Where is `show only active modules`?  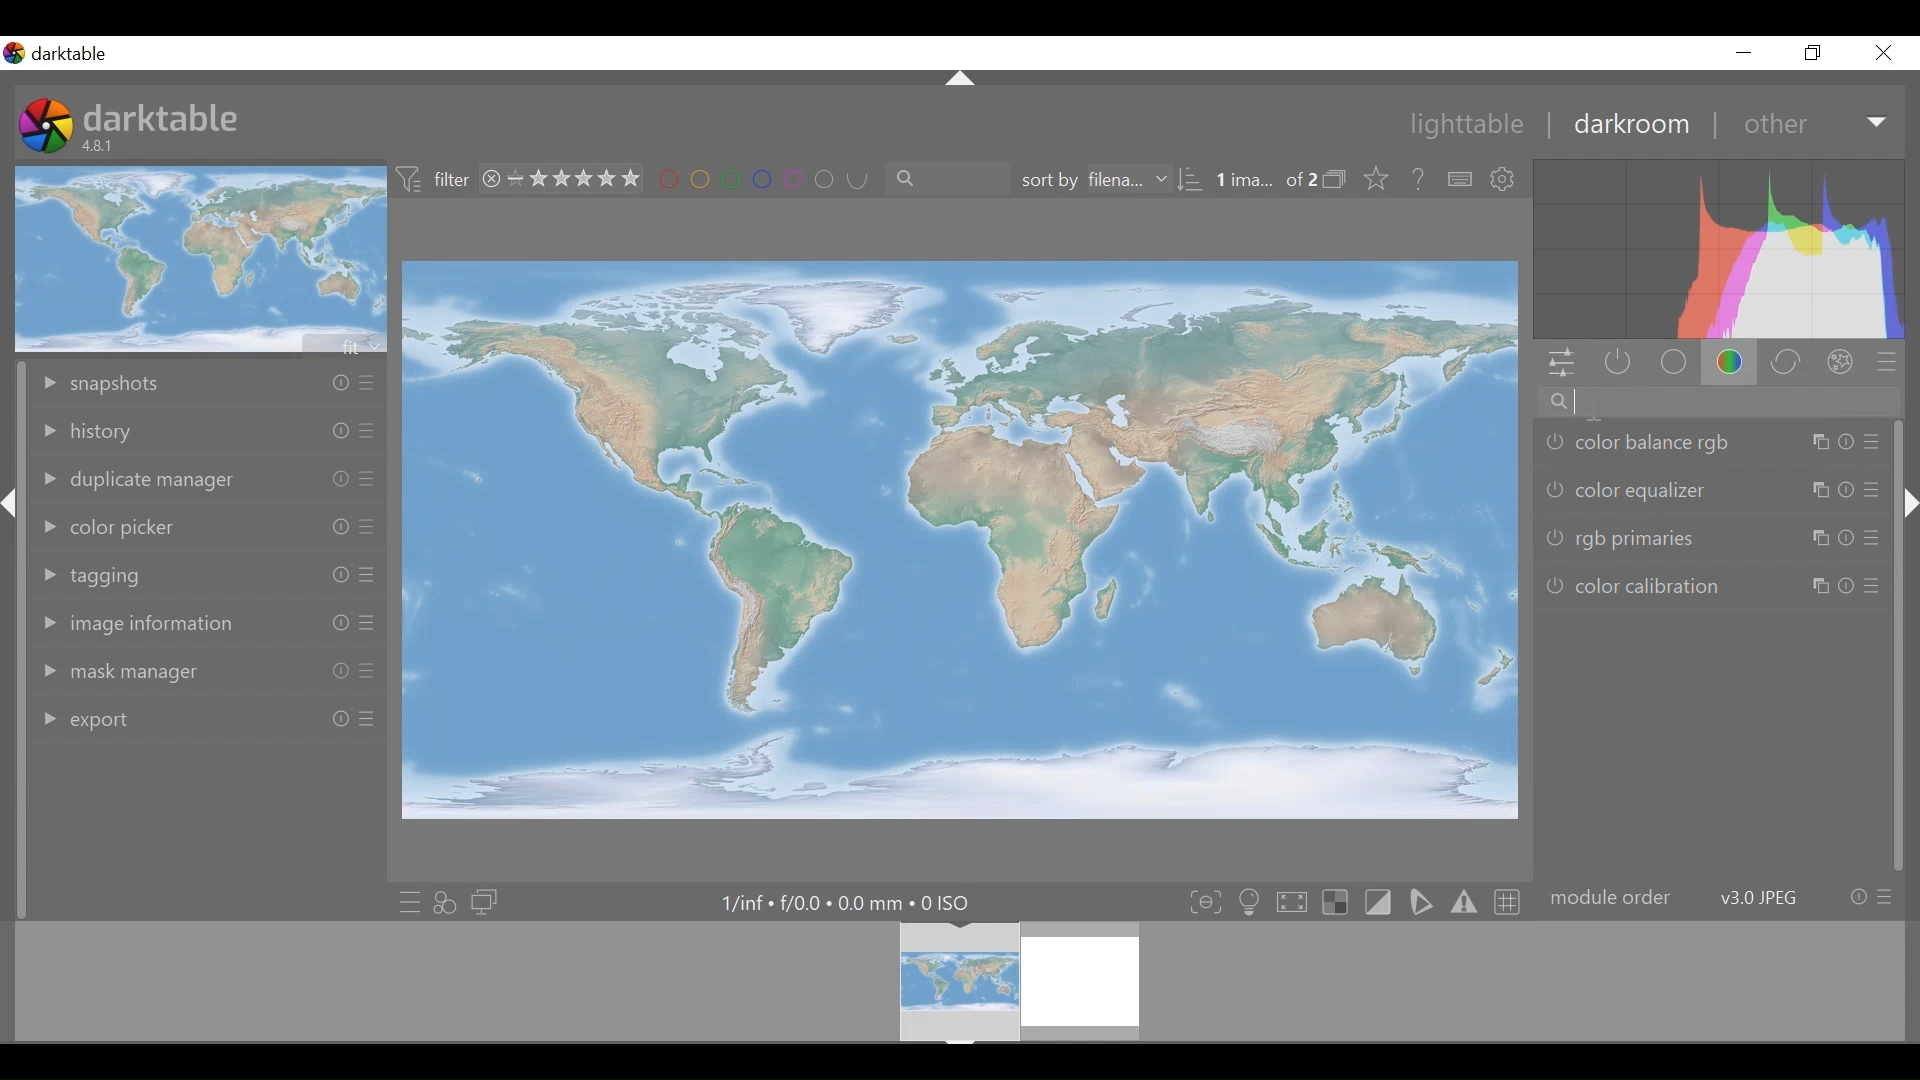
show only active modules is located at coordinates (1618, 363).